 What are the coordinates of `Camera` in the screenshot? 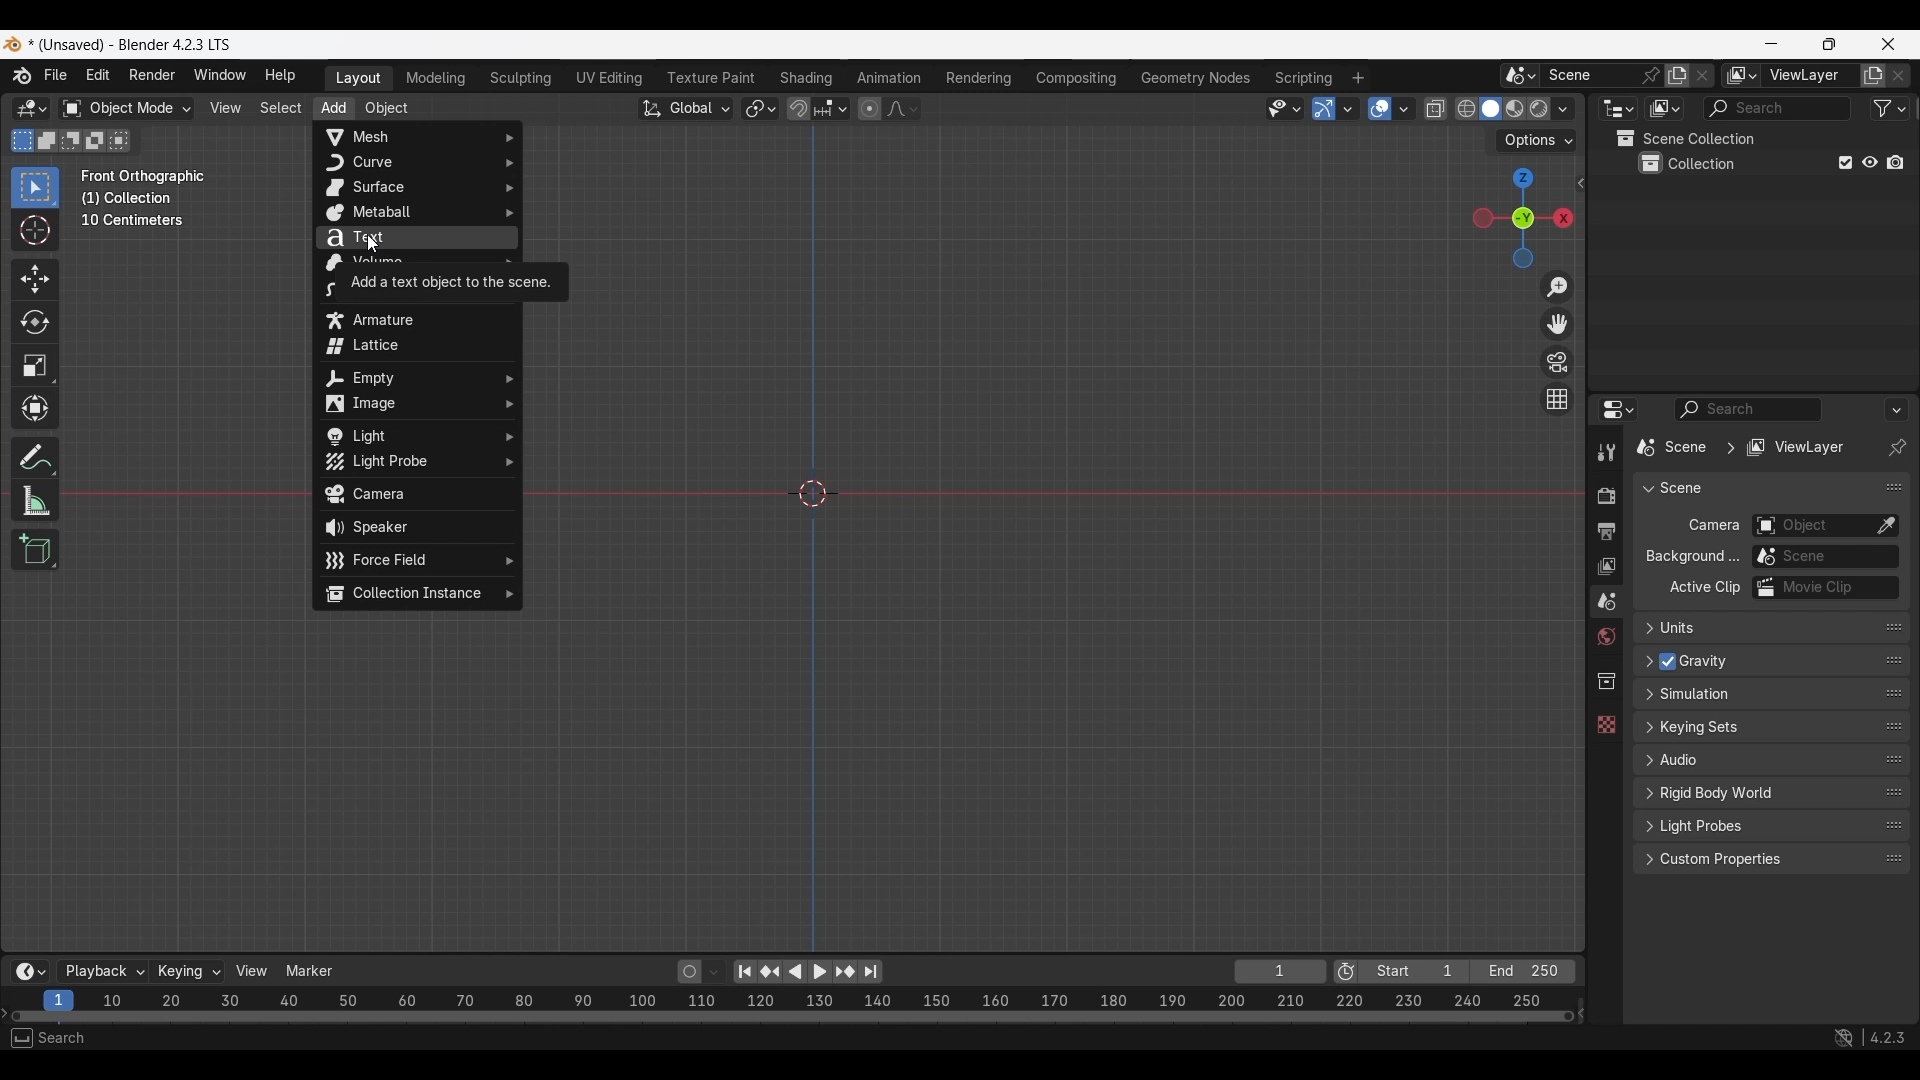 It's located at (1809, 525).